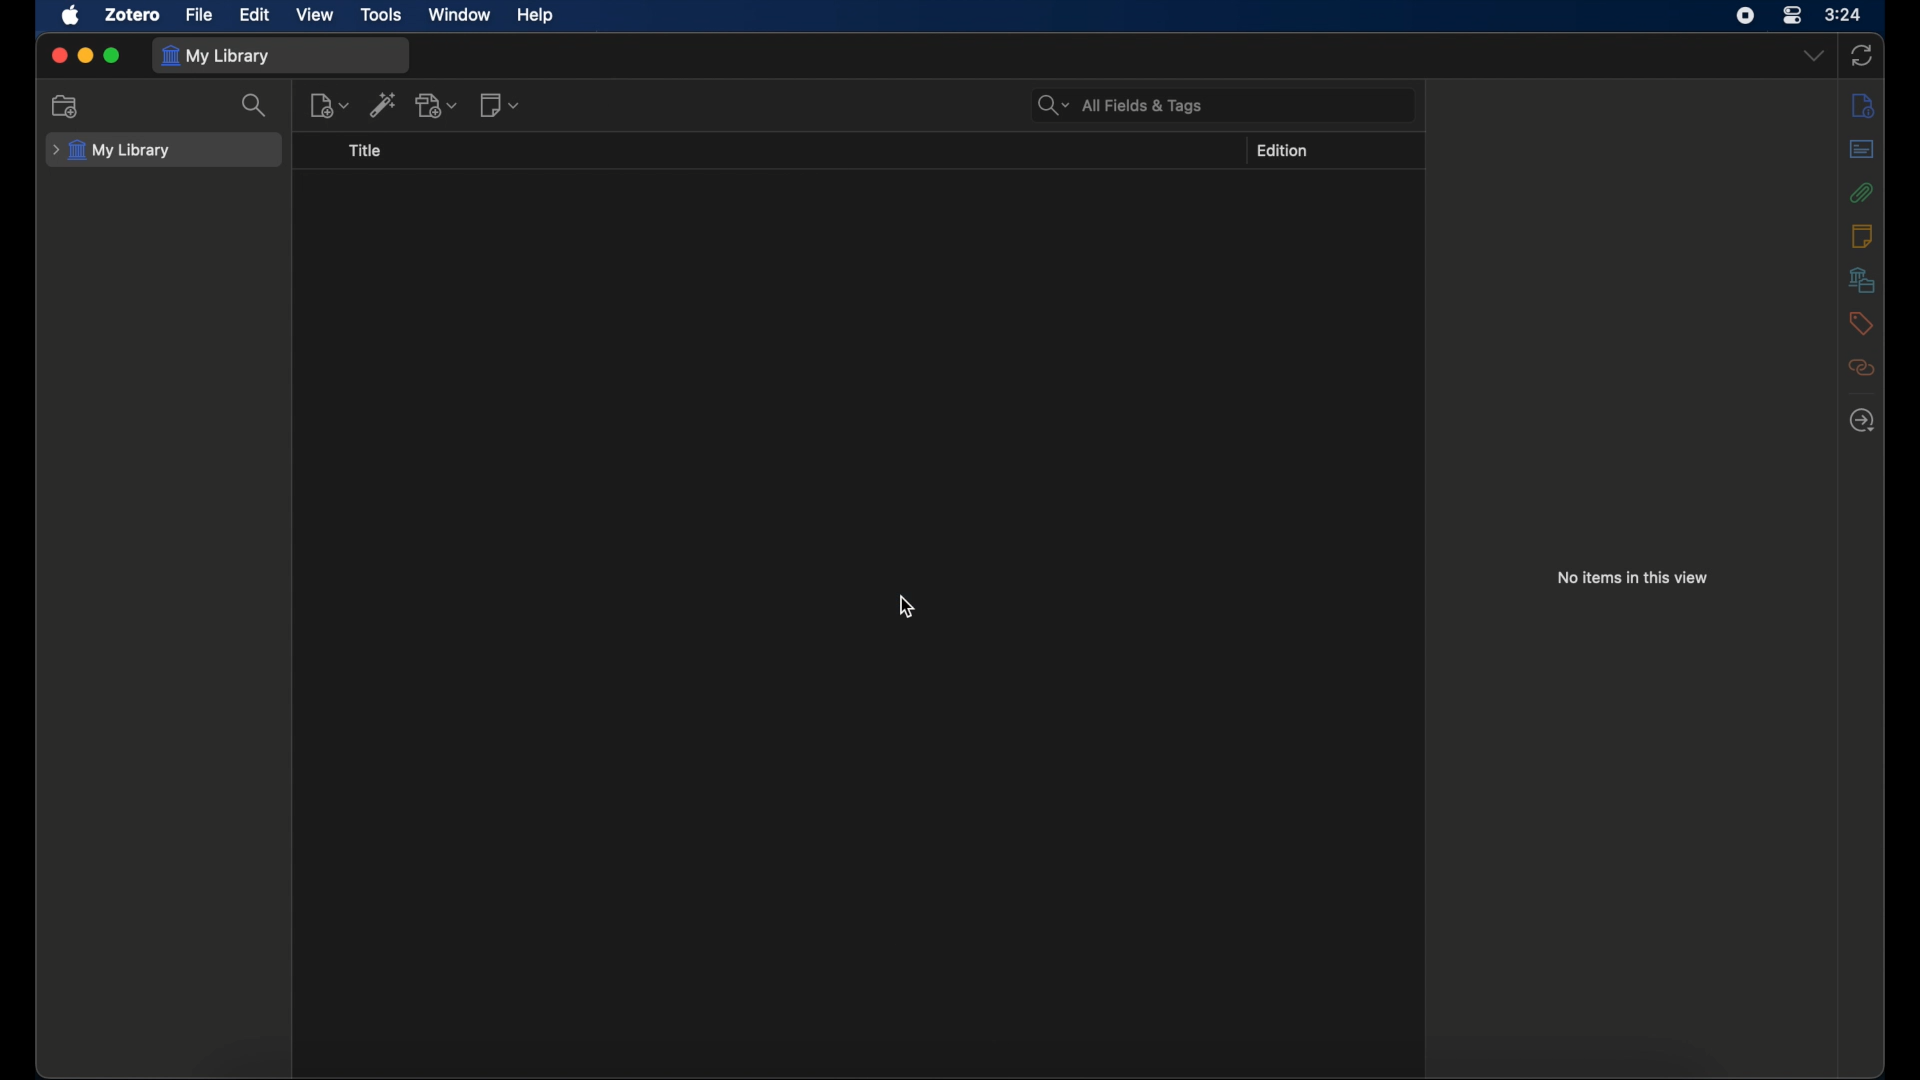  I want to click on my library, so click(220, 57).